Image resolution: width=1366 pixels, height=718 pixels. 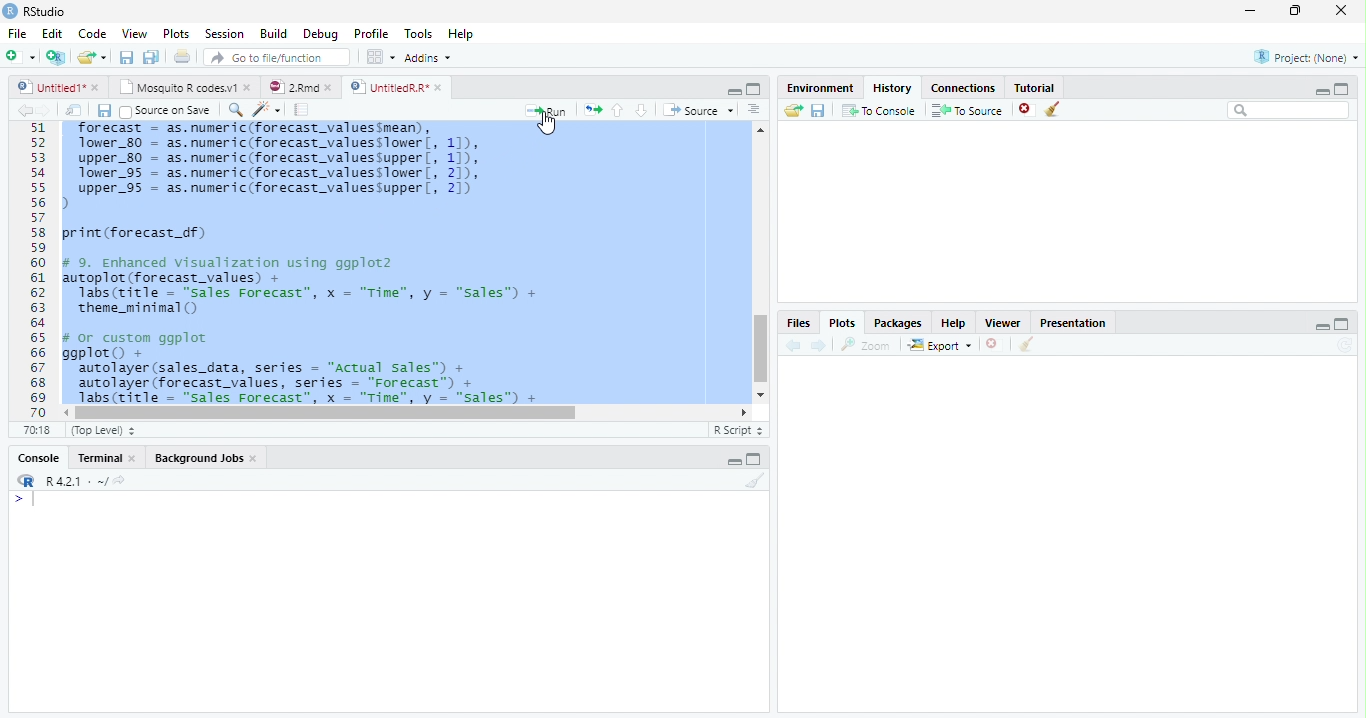 What do you see at coordinates (300, 87) in the screenshot?
I see `2.RMD` at bounding box center [300, 87].